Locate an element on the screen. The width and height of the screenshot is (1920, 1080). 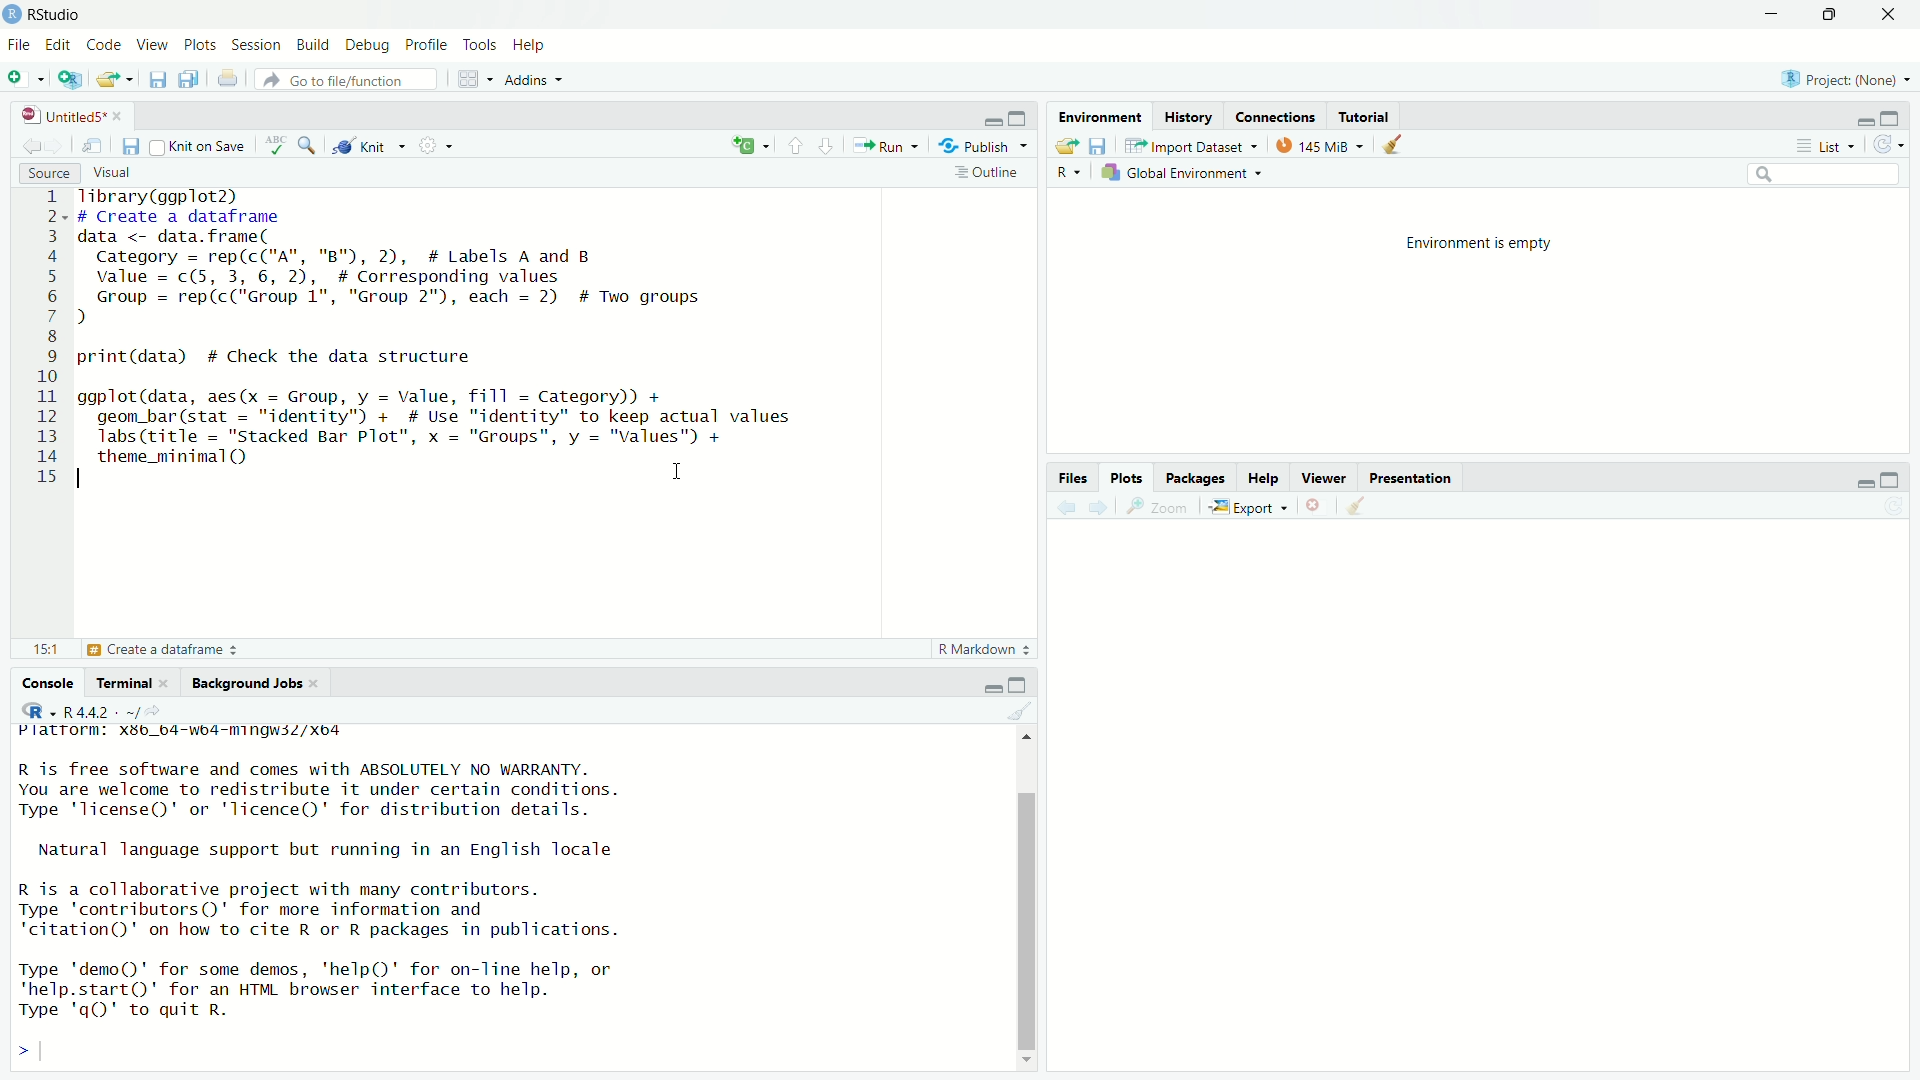
kib used by R session (Source: Windows System) is located at coordinates (1320, 144).